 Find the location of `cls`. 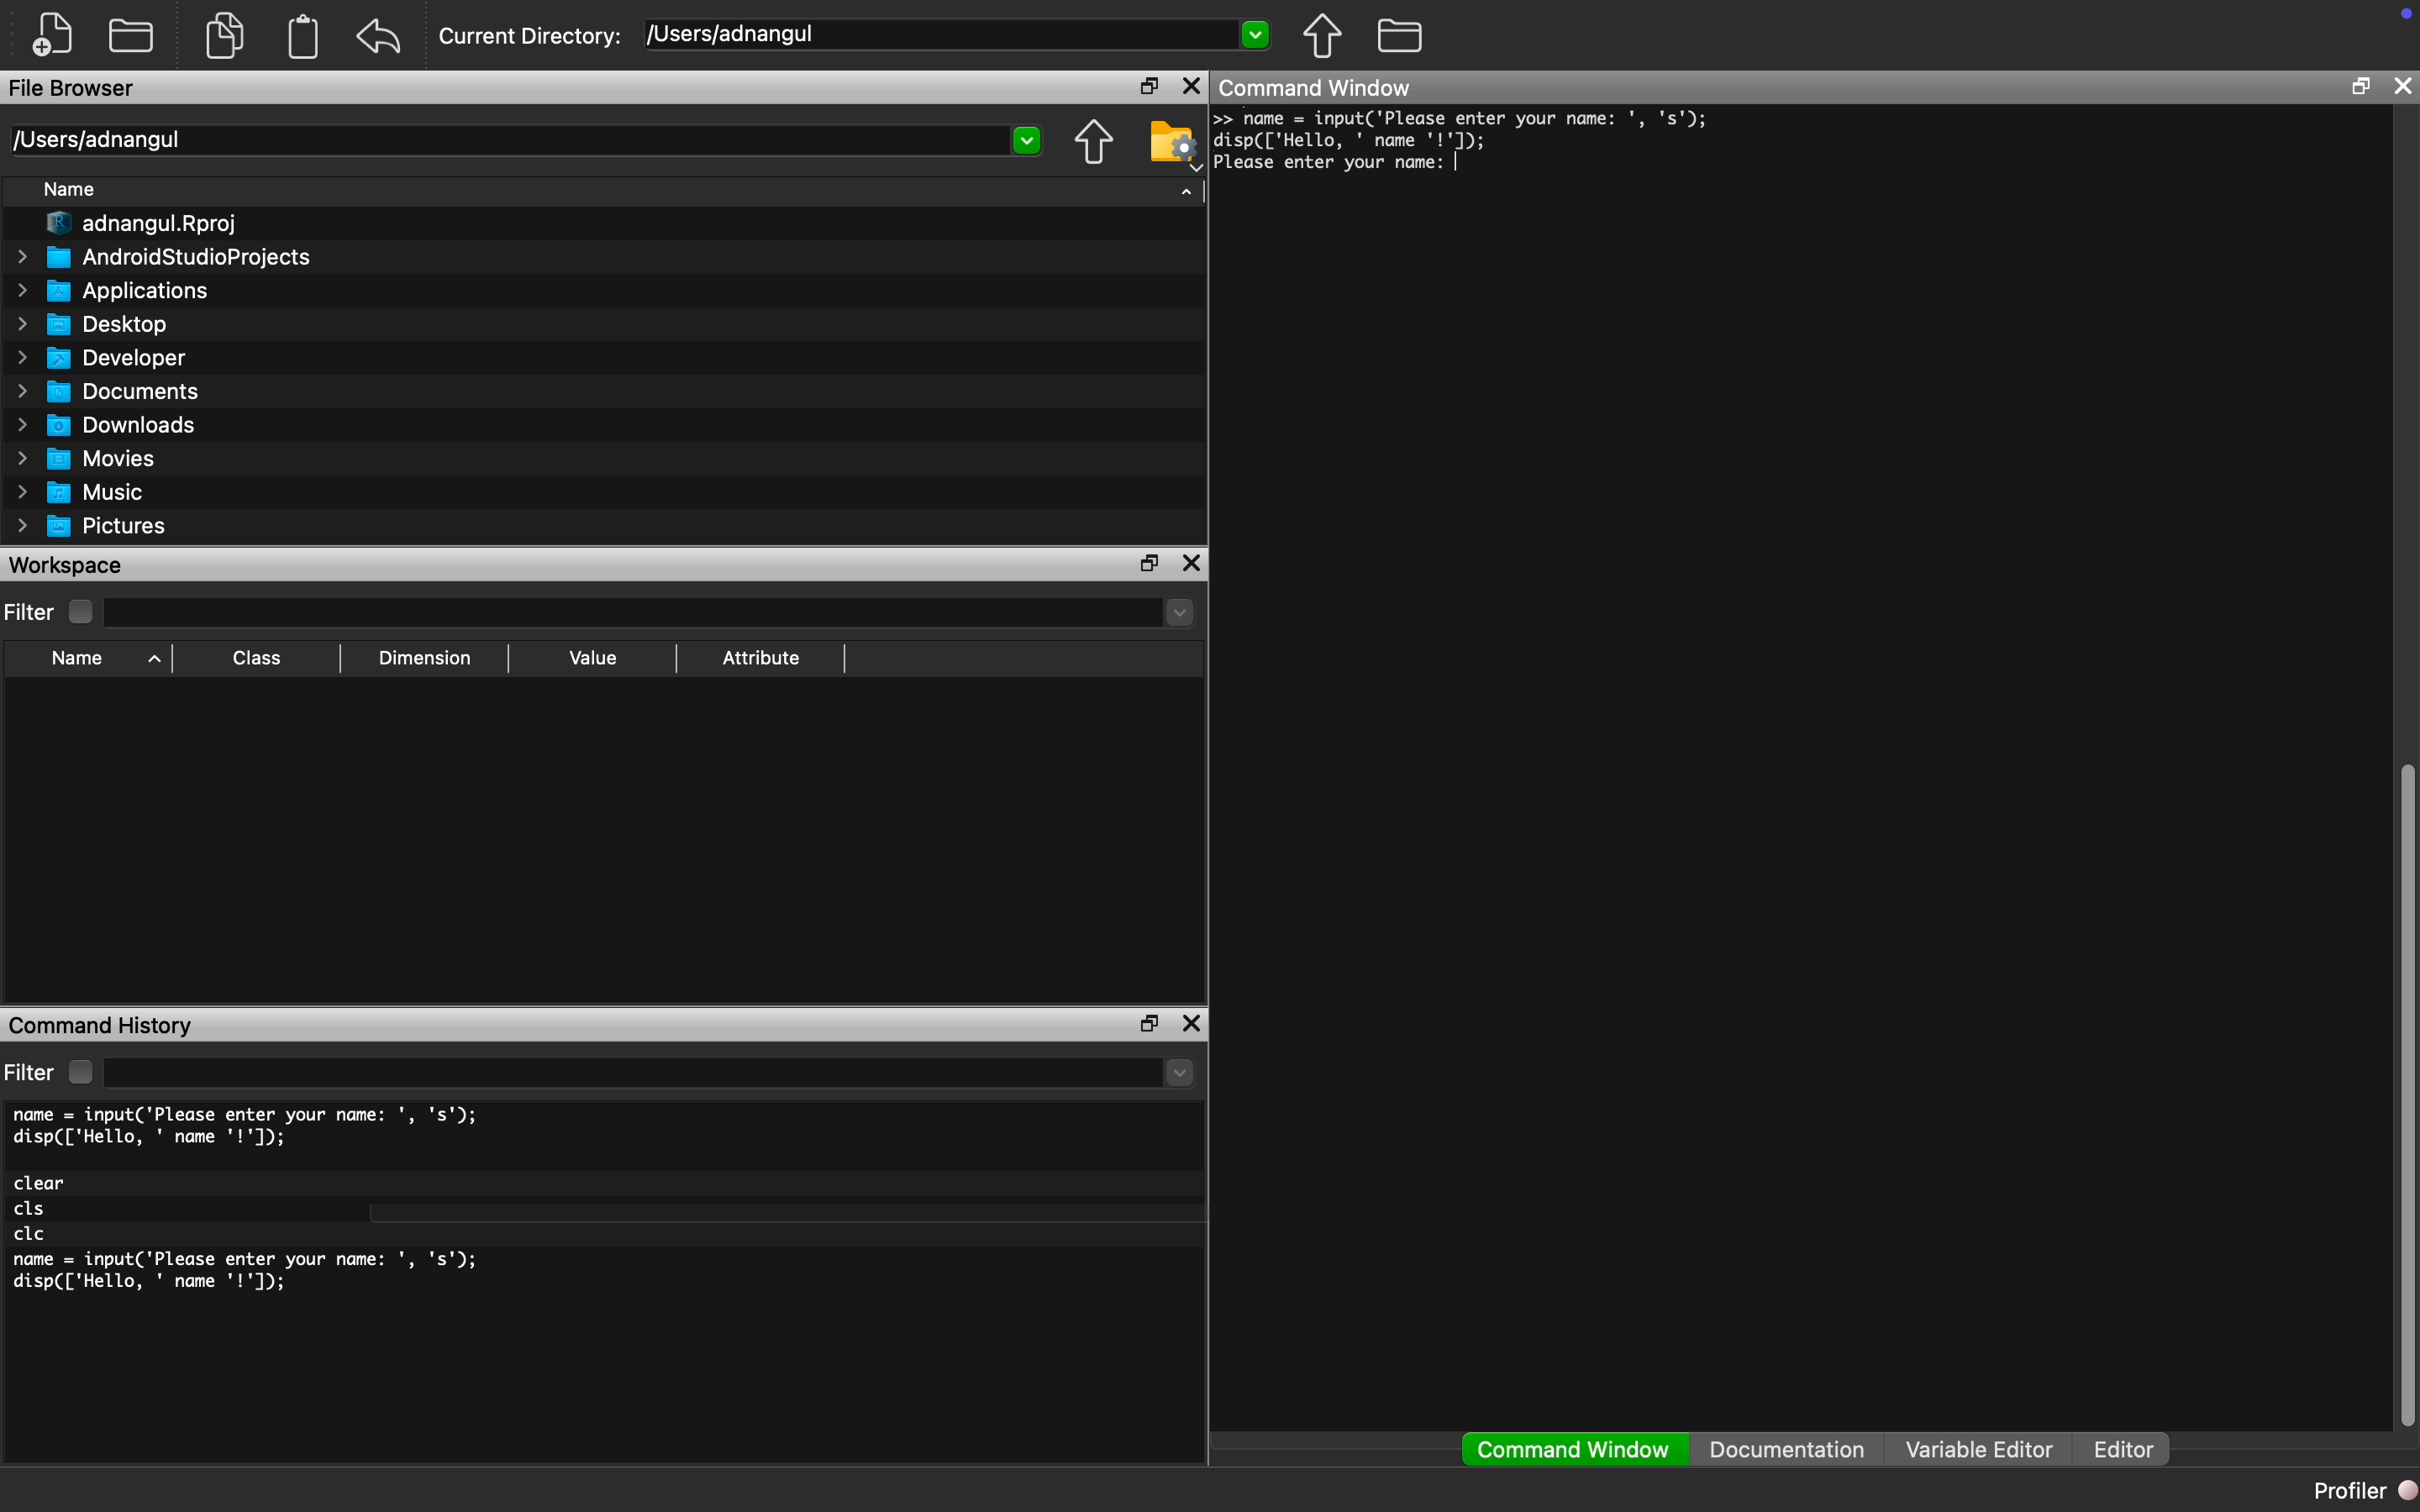

cls is located at coordinates (32, 1210).